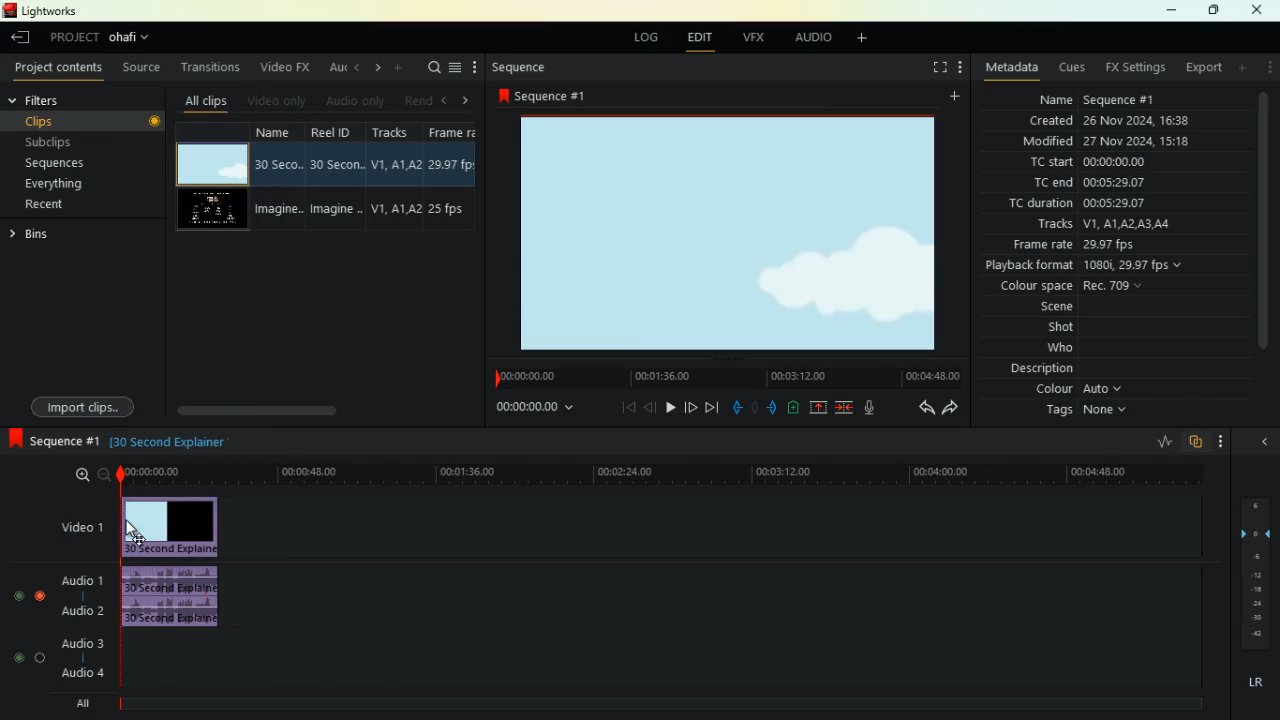 Image resolution: width=1280 pixels, height=720 pixels. I want to click on tracks, so click(396, 177).